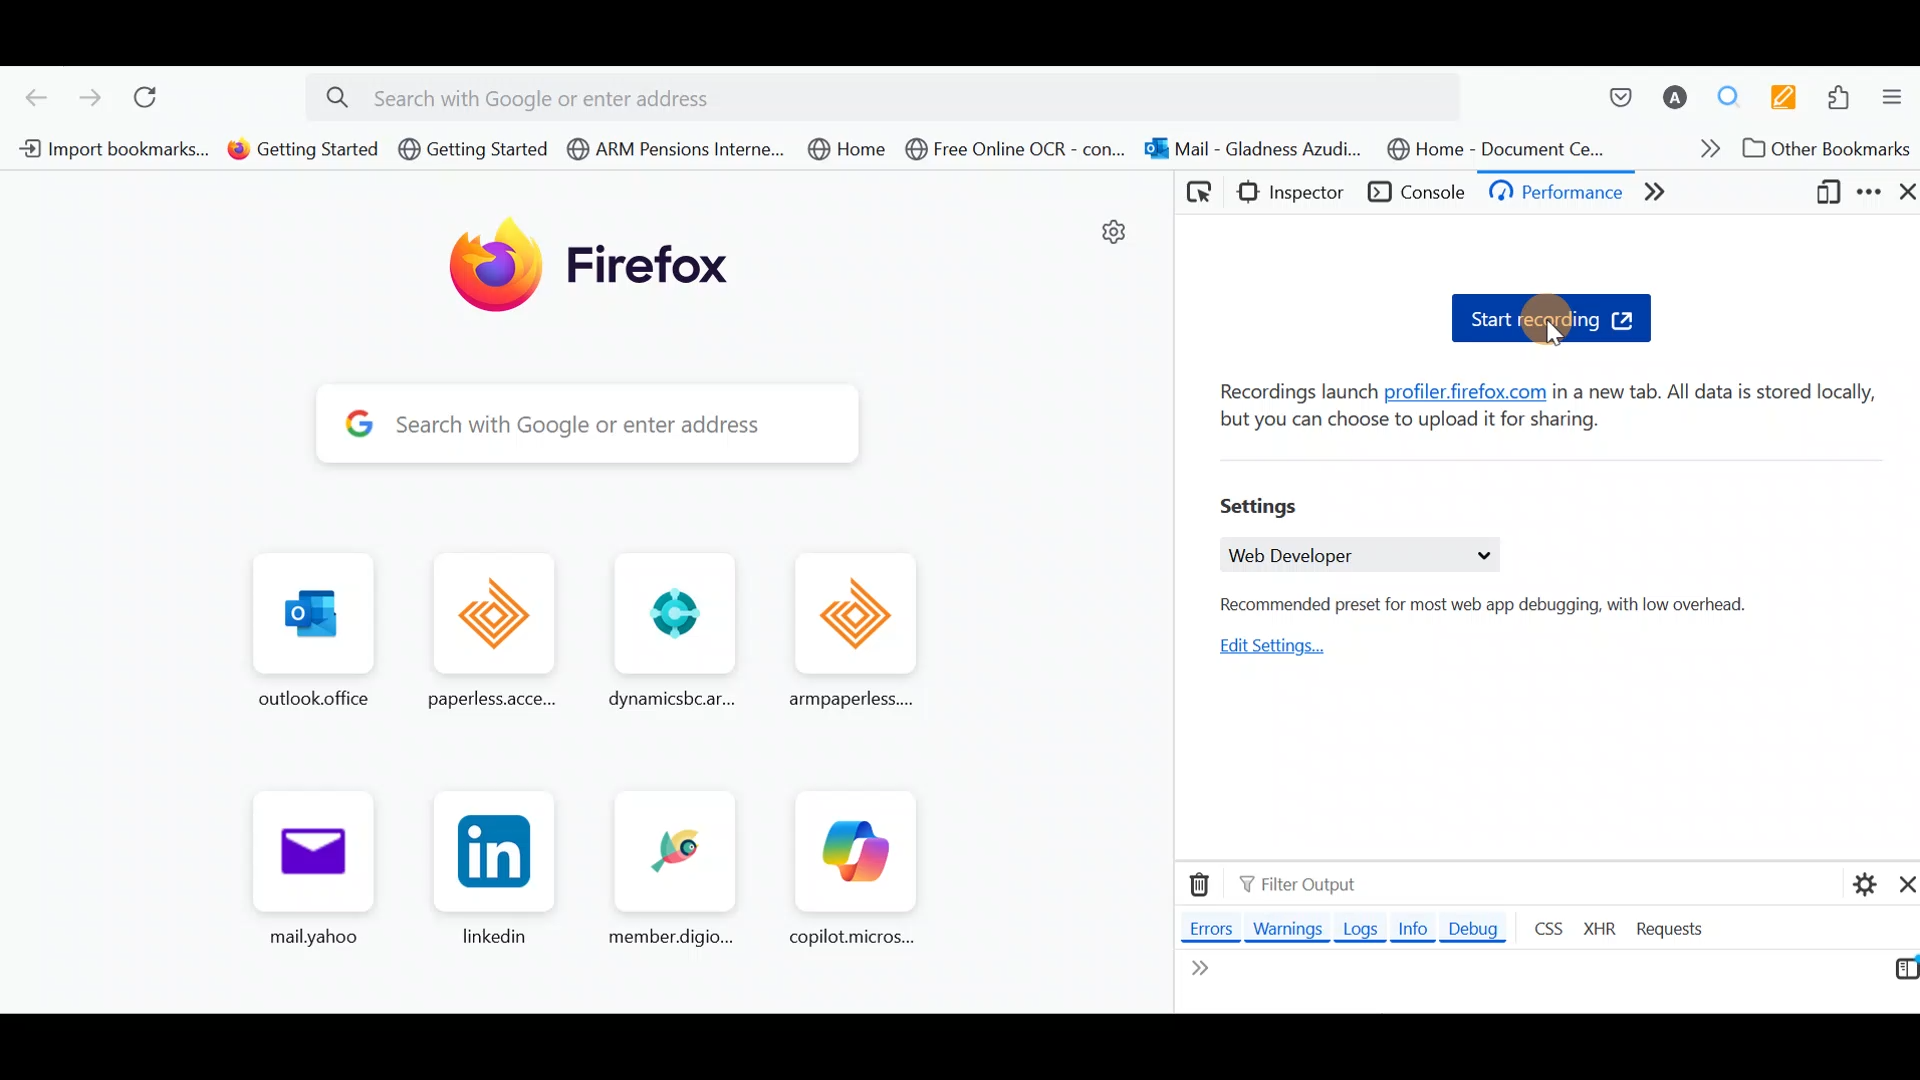 This screenshot has width=1920, height=1080. I want to click on Go forward one page, so click(89, 98).